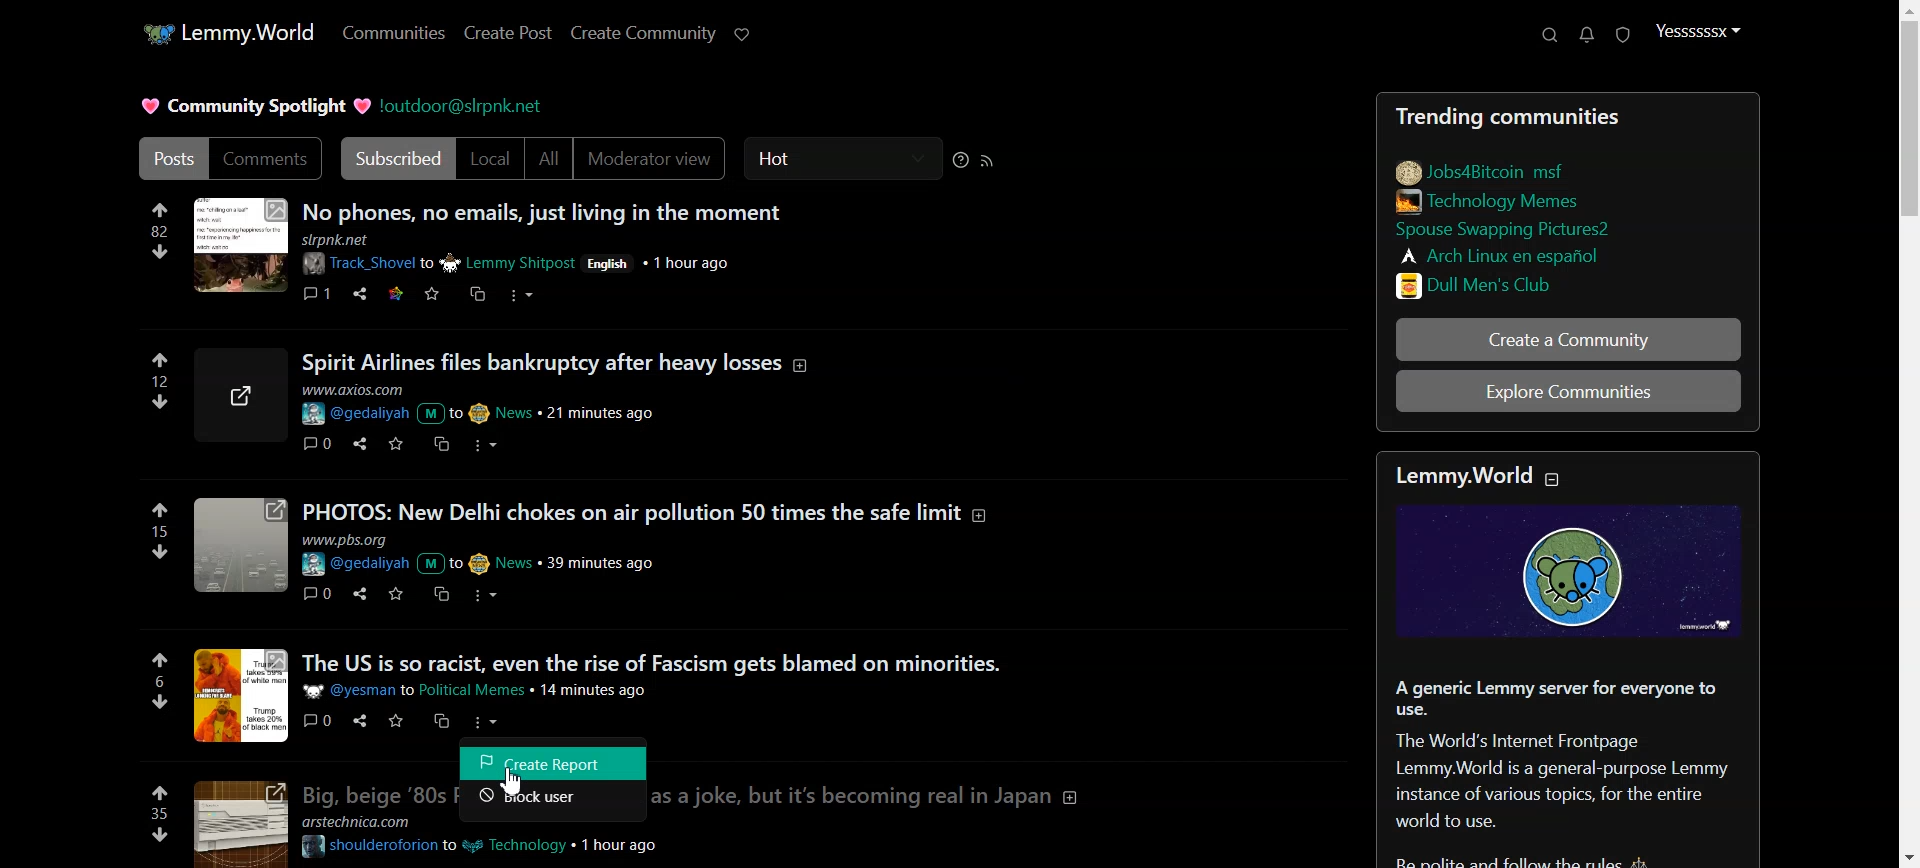 The width and height of the screenshot is (1920, 868). Describe the element at coordinates (443, 720) in the screenshot. I see `cross post` at that location.